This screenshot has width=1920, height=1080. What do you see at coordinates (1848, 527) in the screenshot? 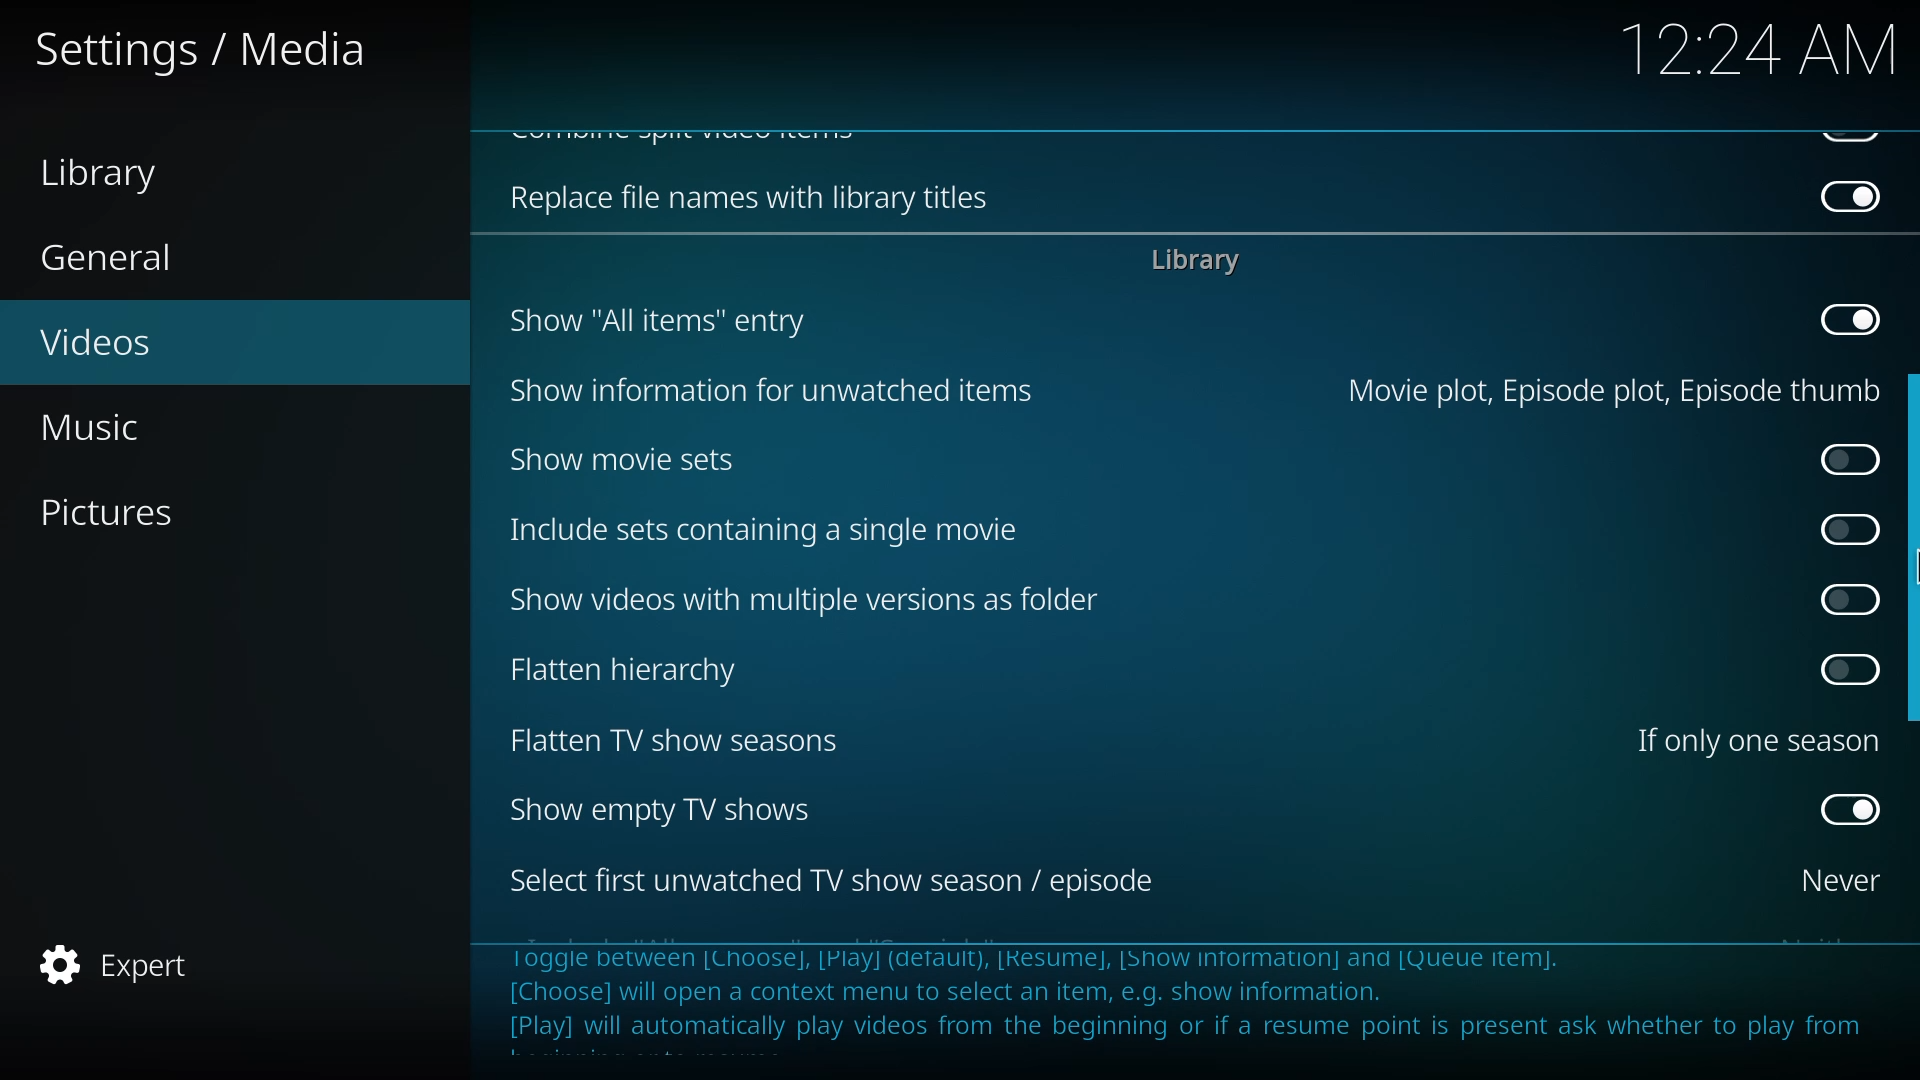
I see `click to enable` at bounding box center [1848, 527].